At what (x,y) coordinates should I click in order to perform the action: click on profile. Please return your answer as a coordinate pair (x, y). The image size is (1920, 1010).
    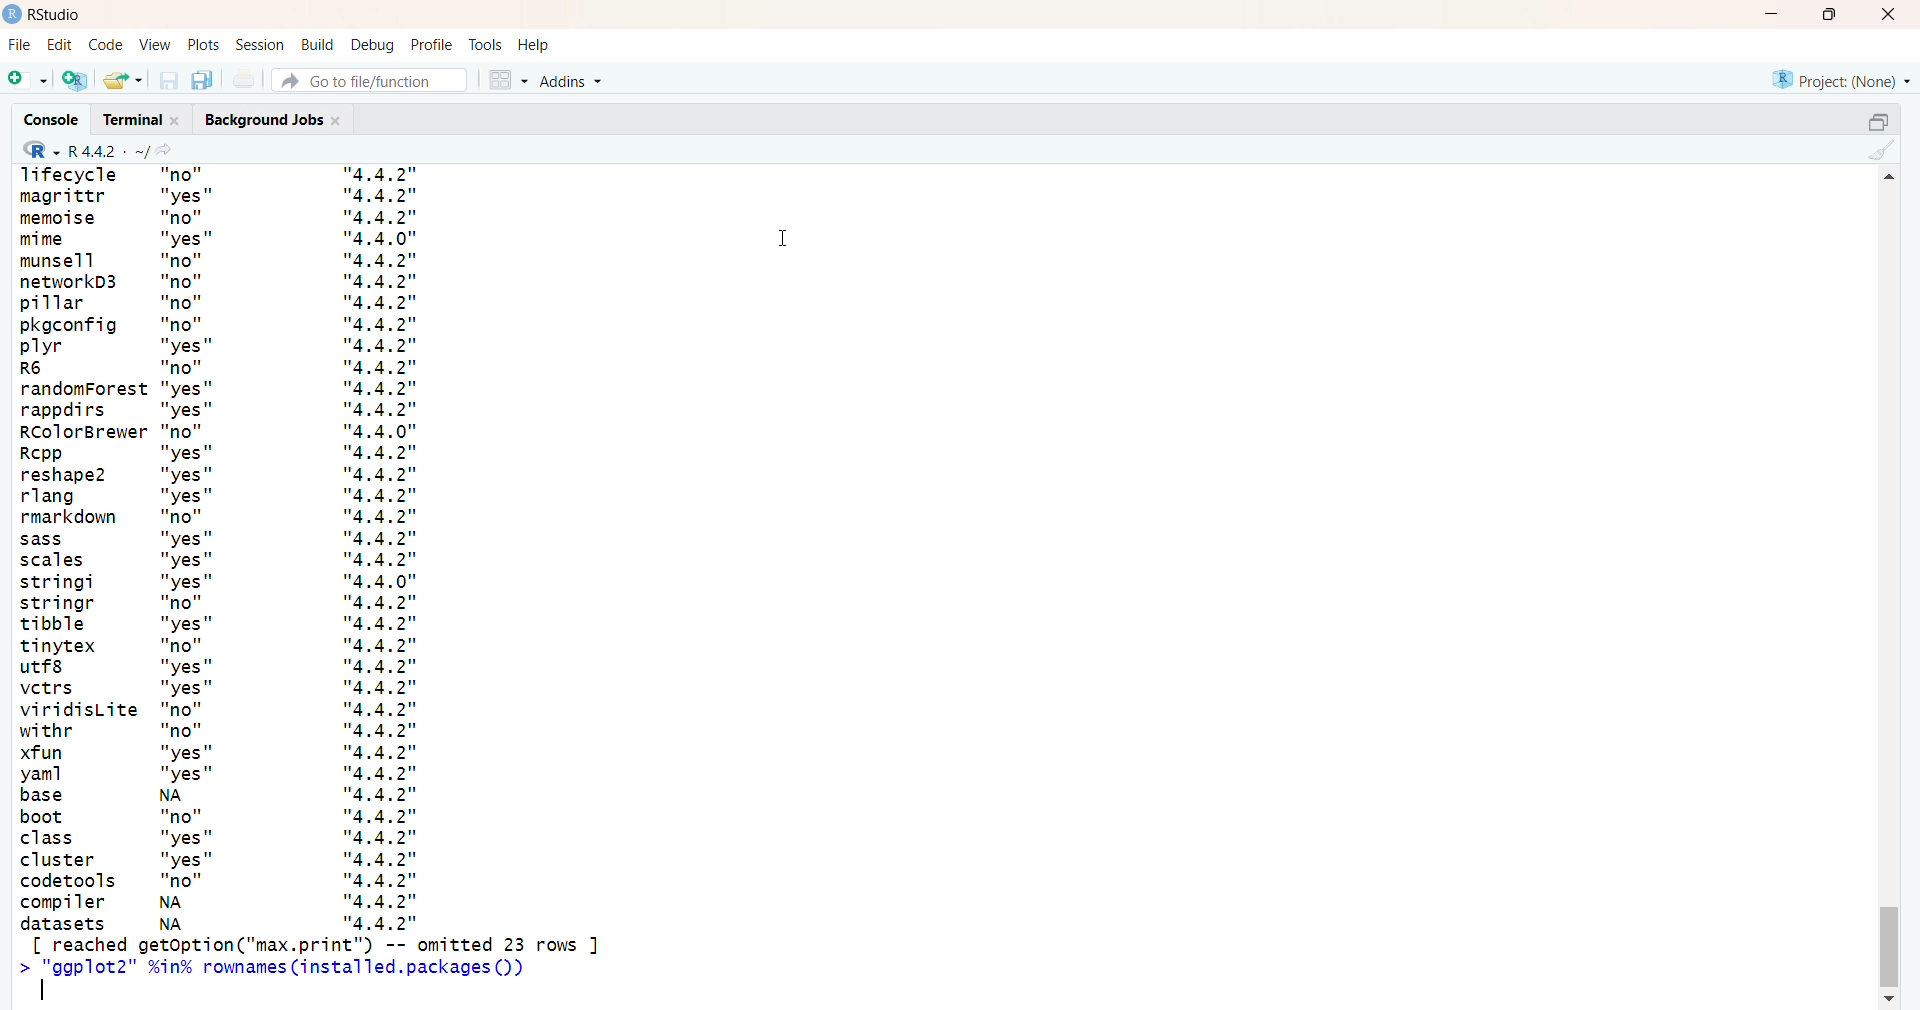
    Looking at the image, I should click on (433, 45).